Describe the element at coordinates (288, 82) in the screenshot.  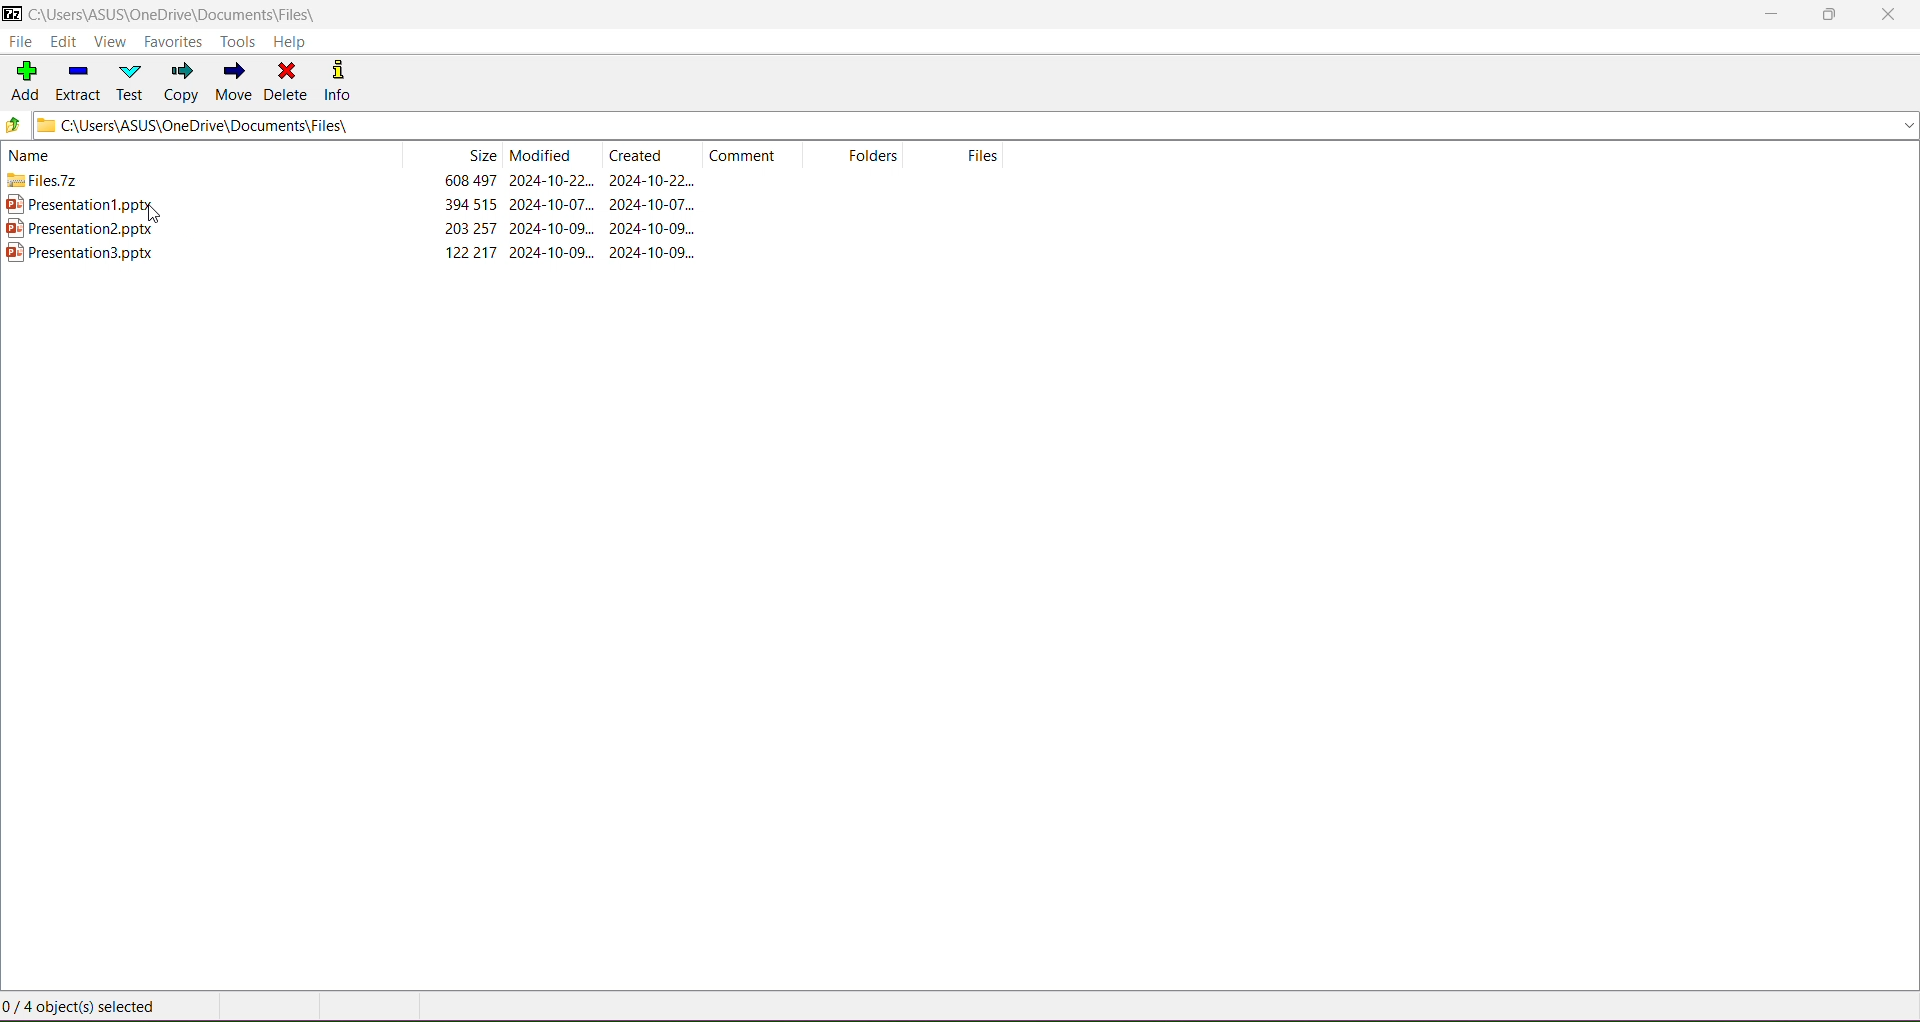
I see `Delete` at that location.